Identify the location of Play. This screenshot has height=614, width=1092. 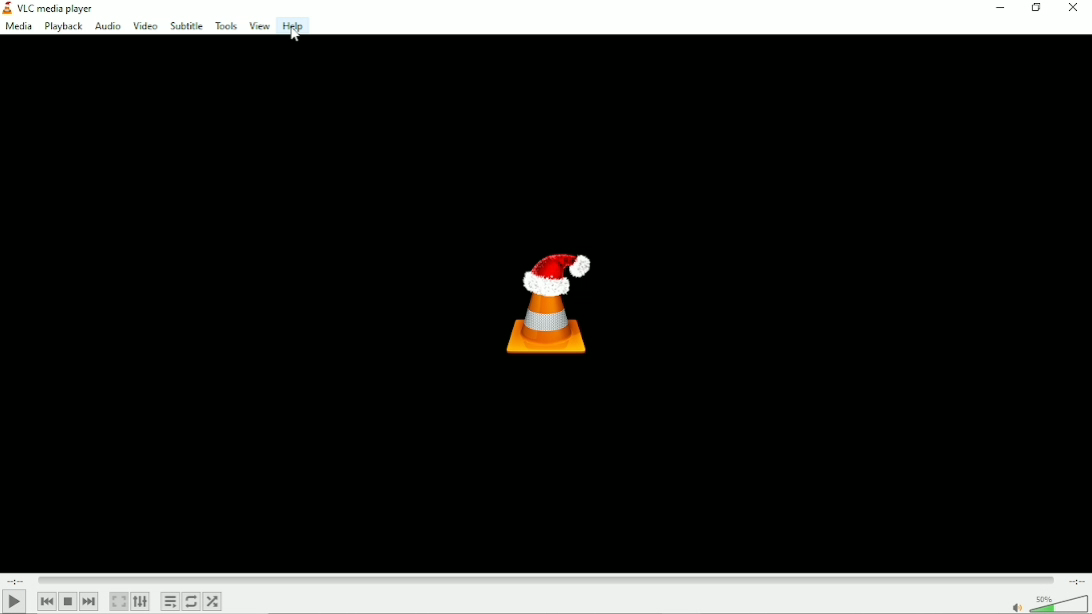
(15, 602).